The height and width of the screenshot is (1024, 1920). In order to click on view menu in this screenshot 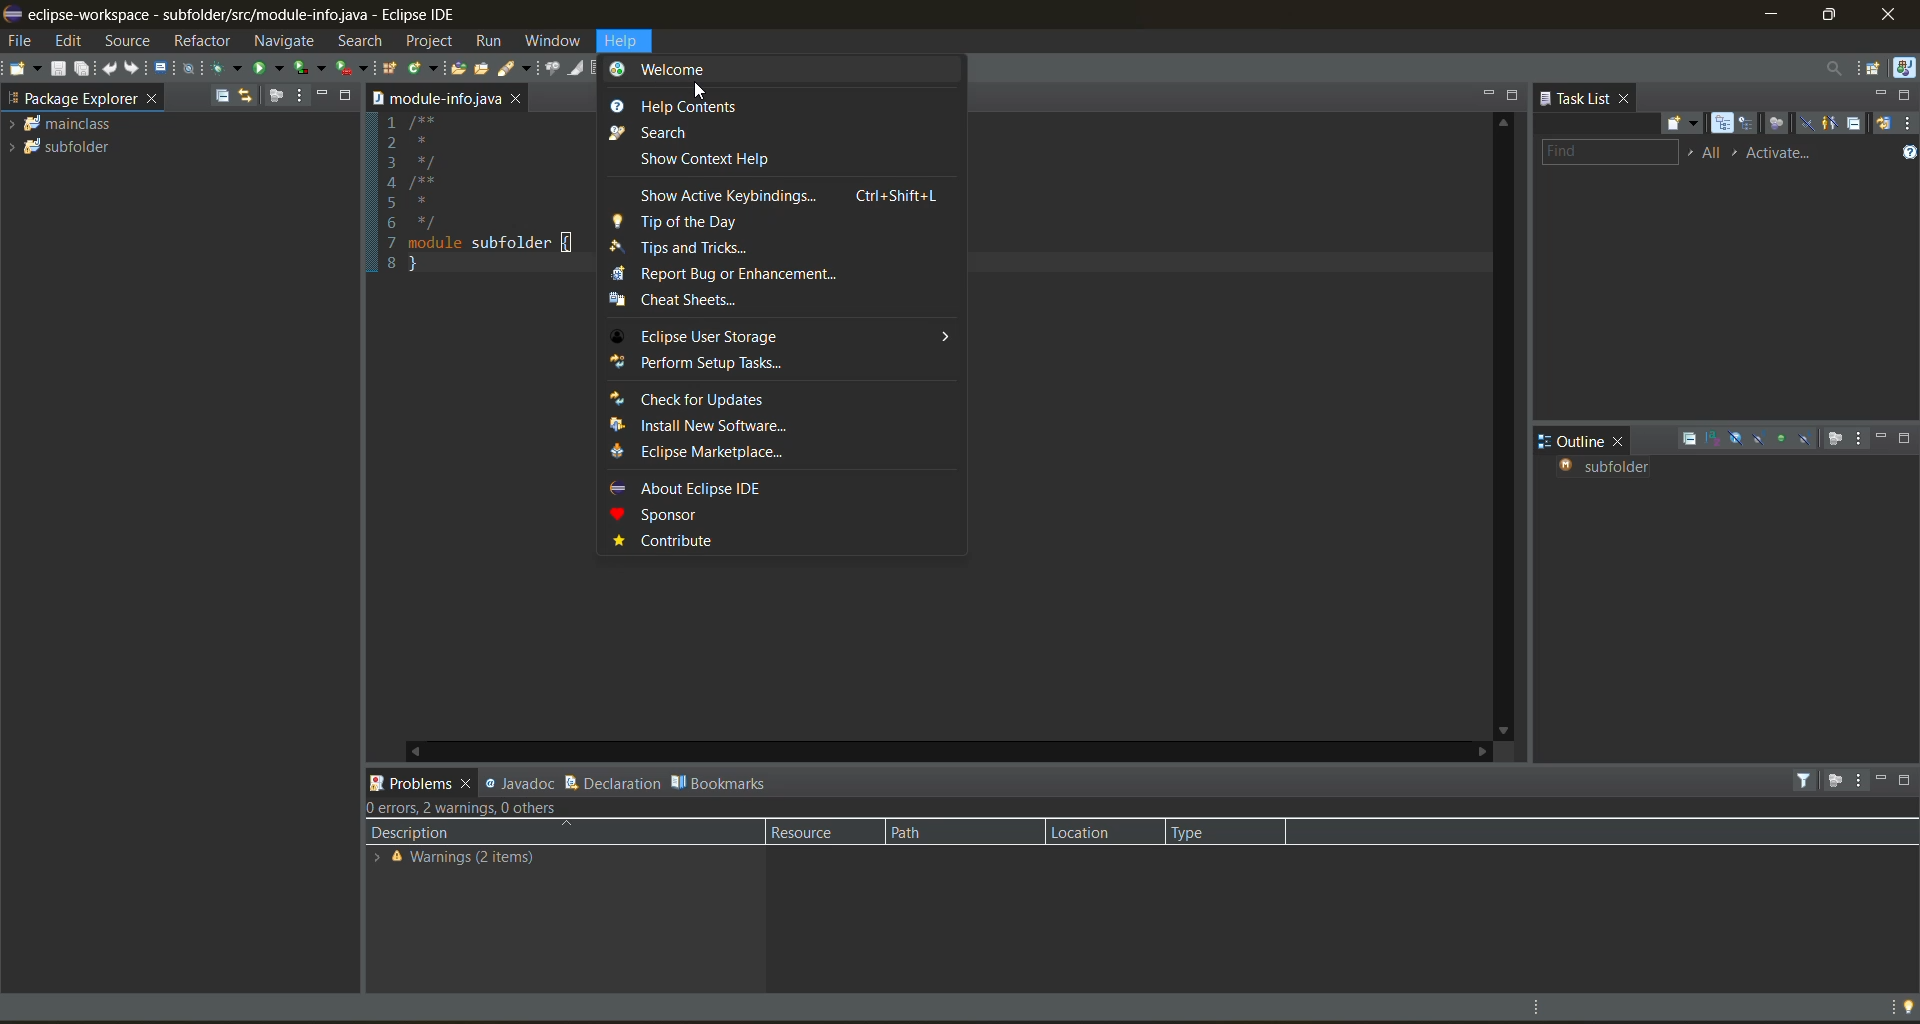, I will do `click(1908, 123)`.